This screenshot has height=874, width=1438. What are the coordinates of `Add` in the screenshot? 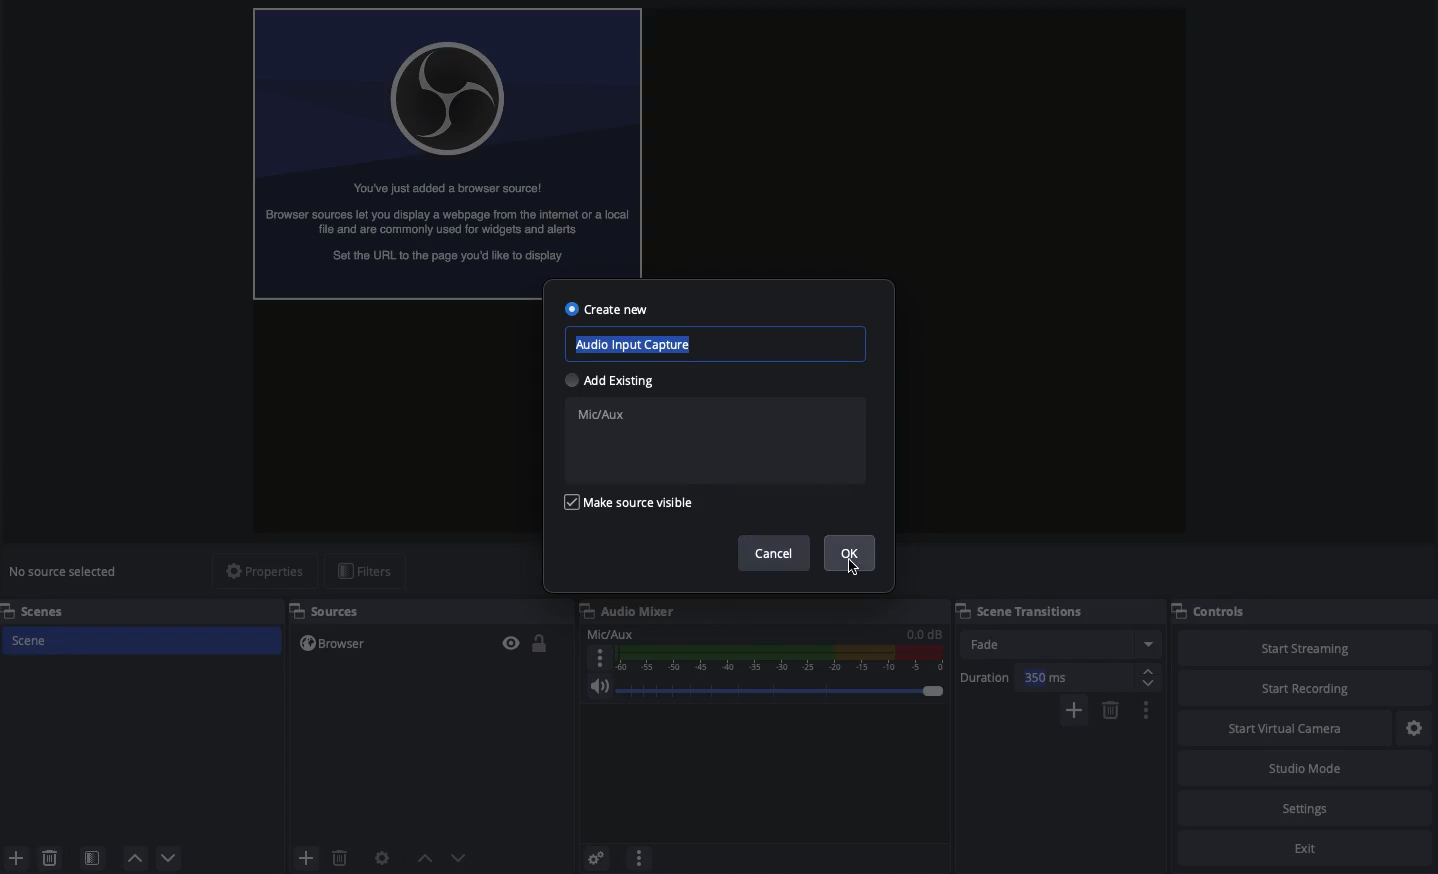 It's located at (1073, 711).